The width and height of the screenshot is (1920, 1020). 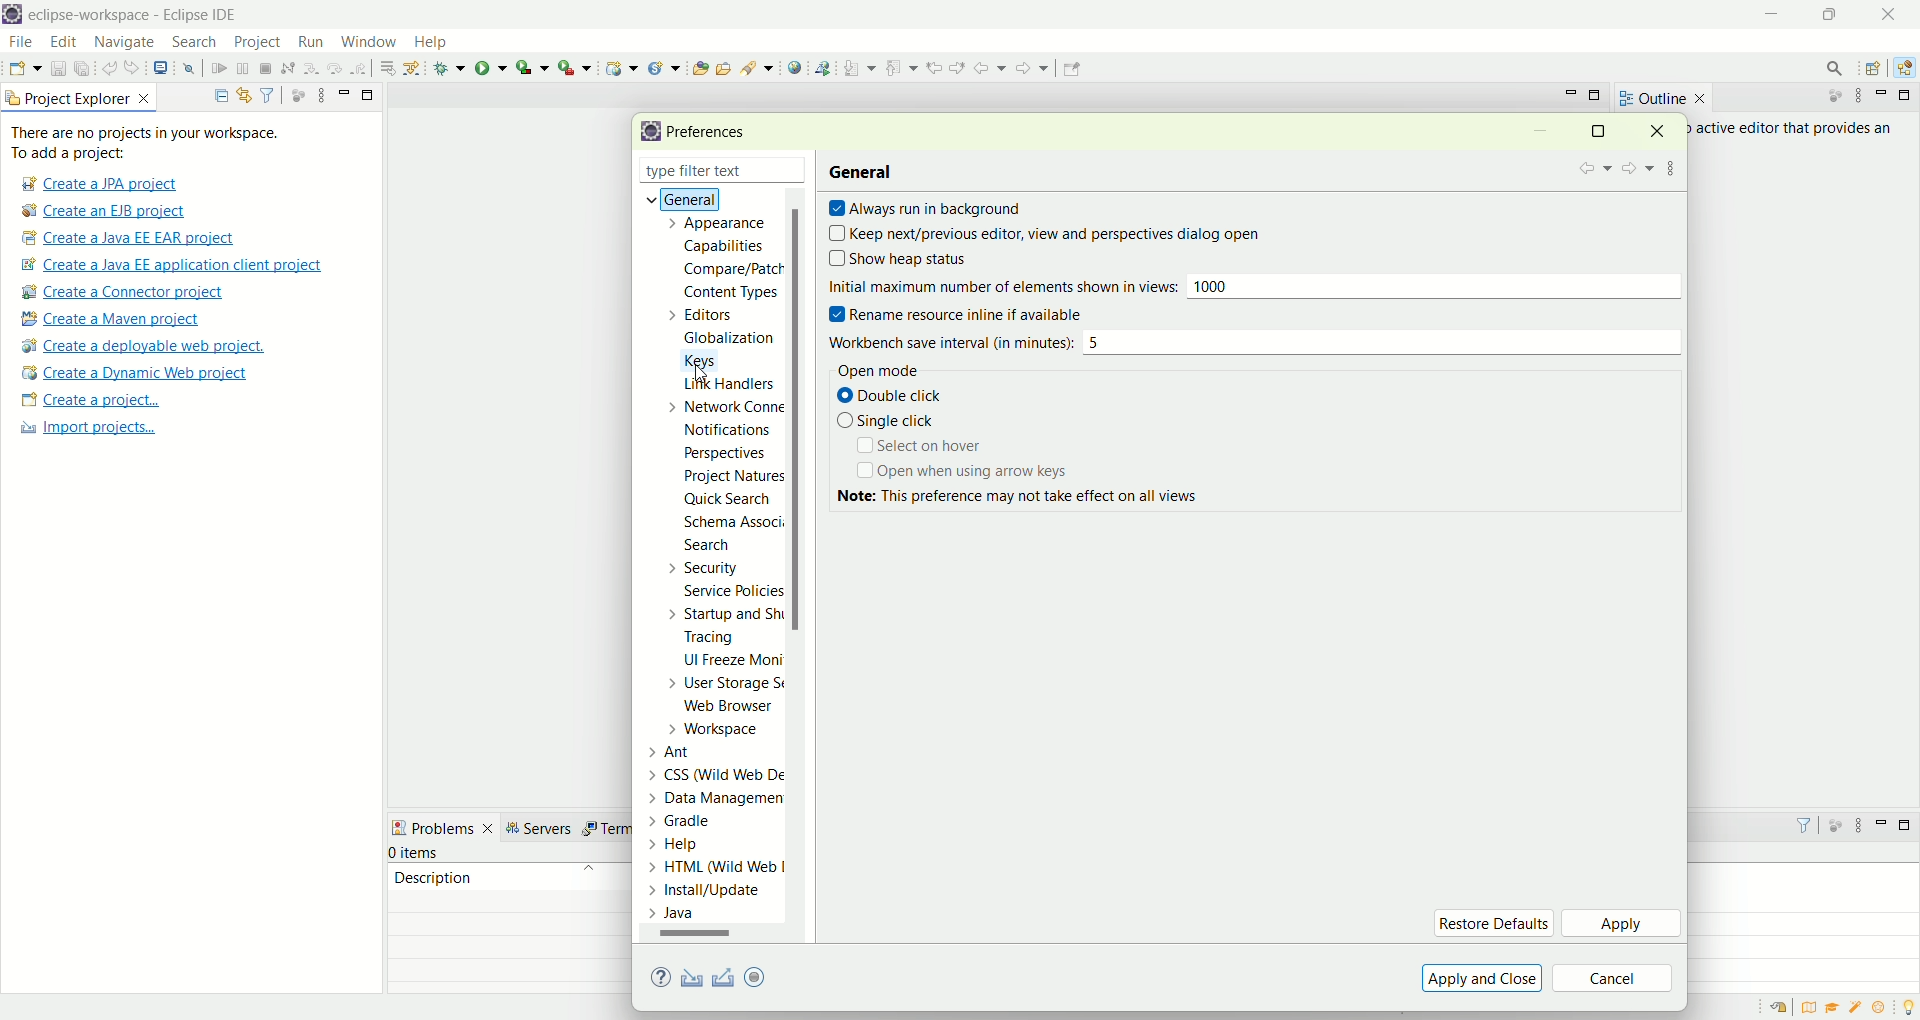 What do you see at coordinates (905, 66) in the screenshot?
I see `previous annotation` at bounding box center [905, 66].